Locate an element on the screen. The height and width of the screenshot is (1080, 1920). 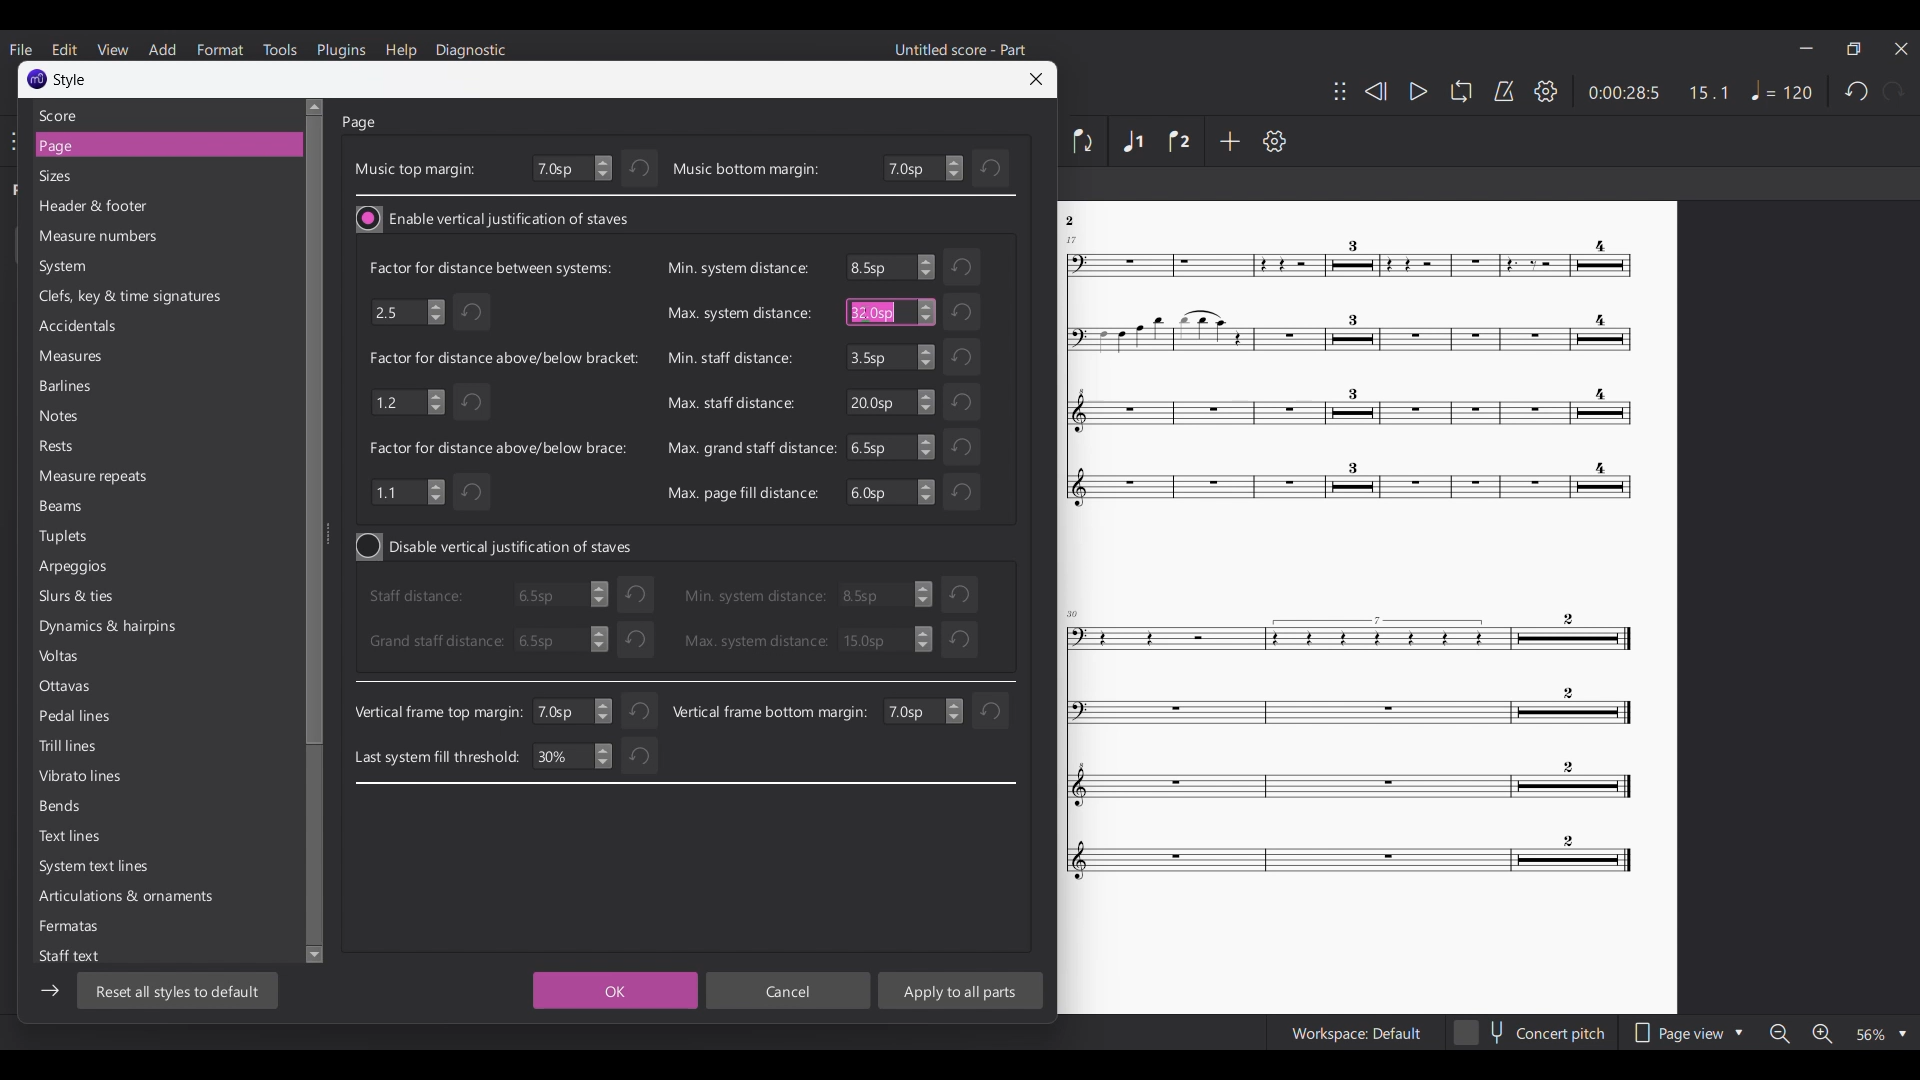
Toggle for vertical justification is located at coordinates (497, 547).